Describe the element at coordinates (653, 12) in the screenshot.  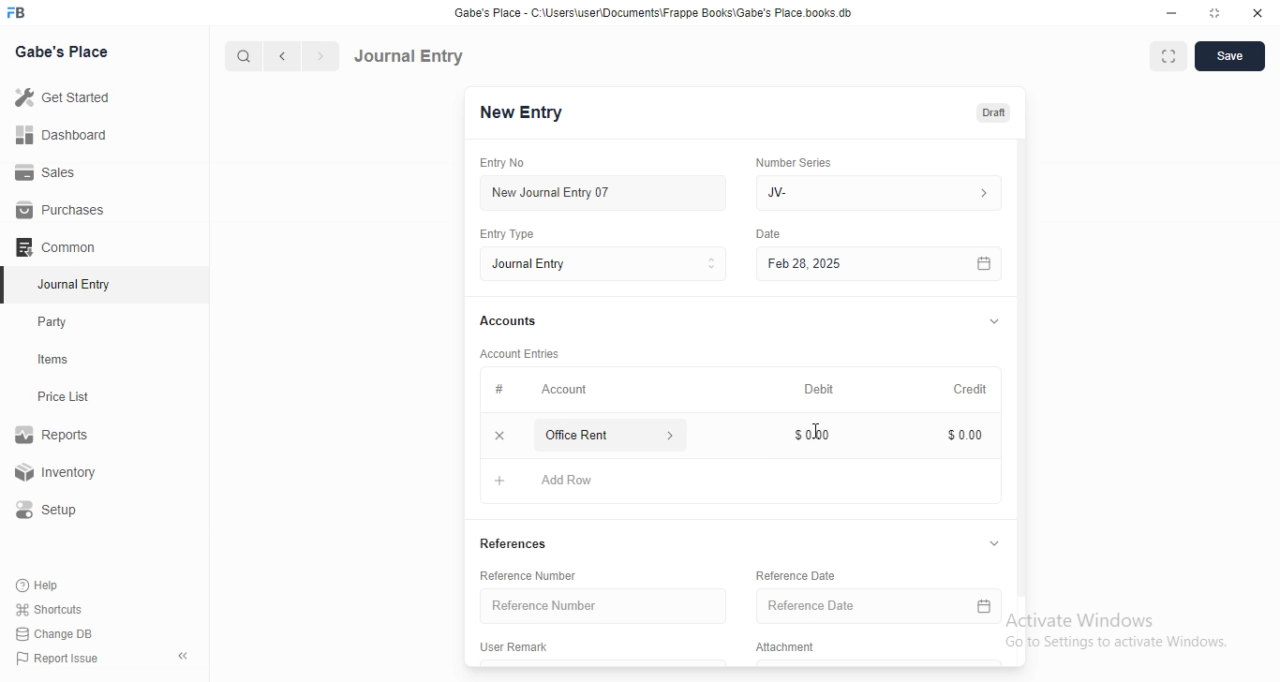
I see `‘Gabe's Place - C\UsersiuserDocuments\Frappe Books\Gabe's Place books db` at that location.